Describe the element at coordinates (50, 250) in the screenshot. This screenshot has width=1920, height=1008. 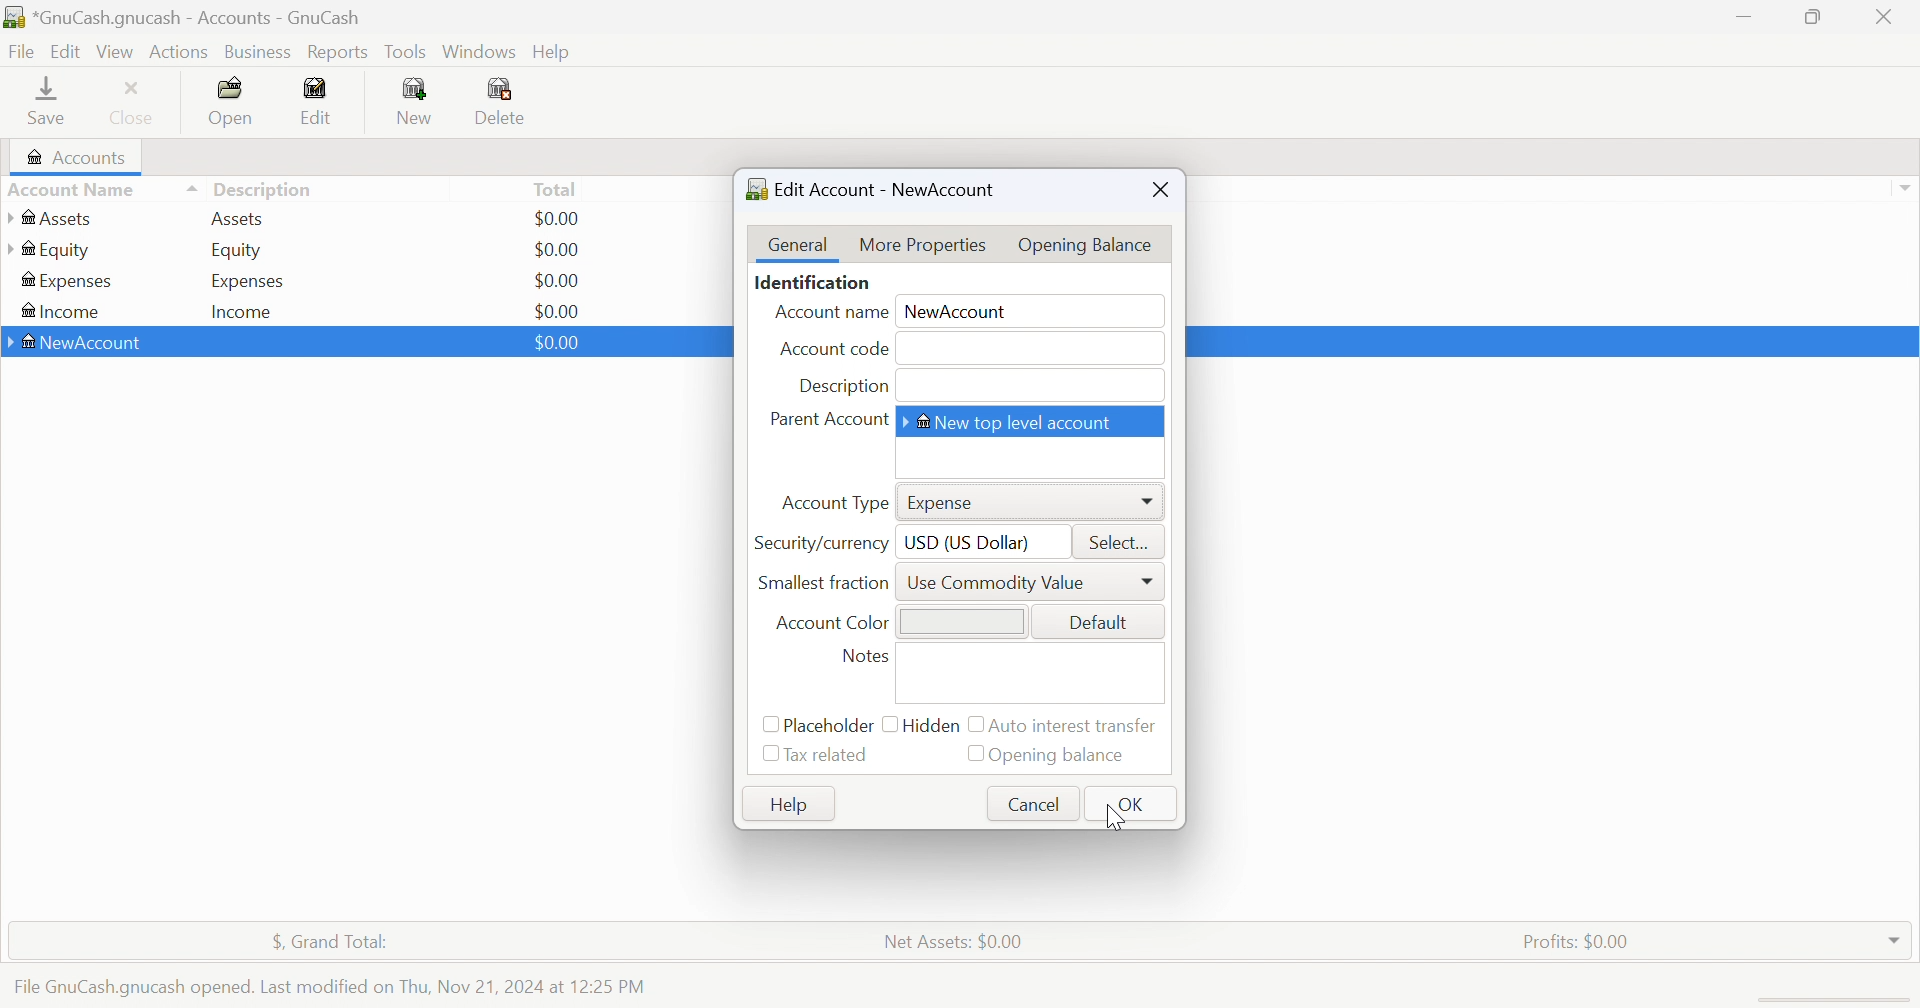
I see `Equity` at that location.